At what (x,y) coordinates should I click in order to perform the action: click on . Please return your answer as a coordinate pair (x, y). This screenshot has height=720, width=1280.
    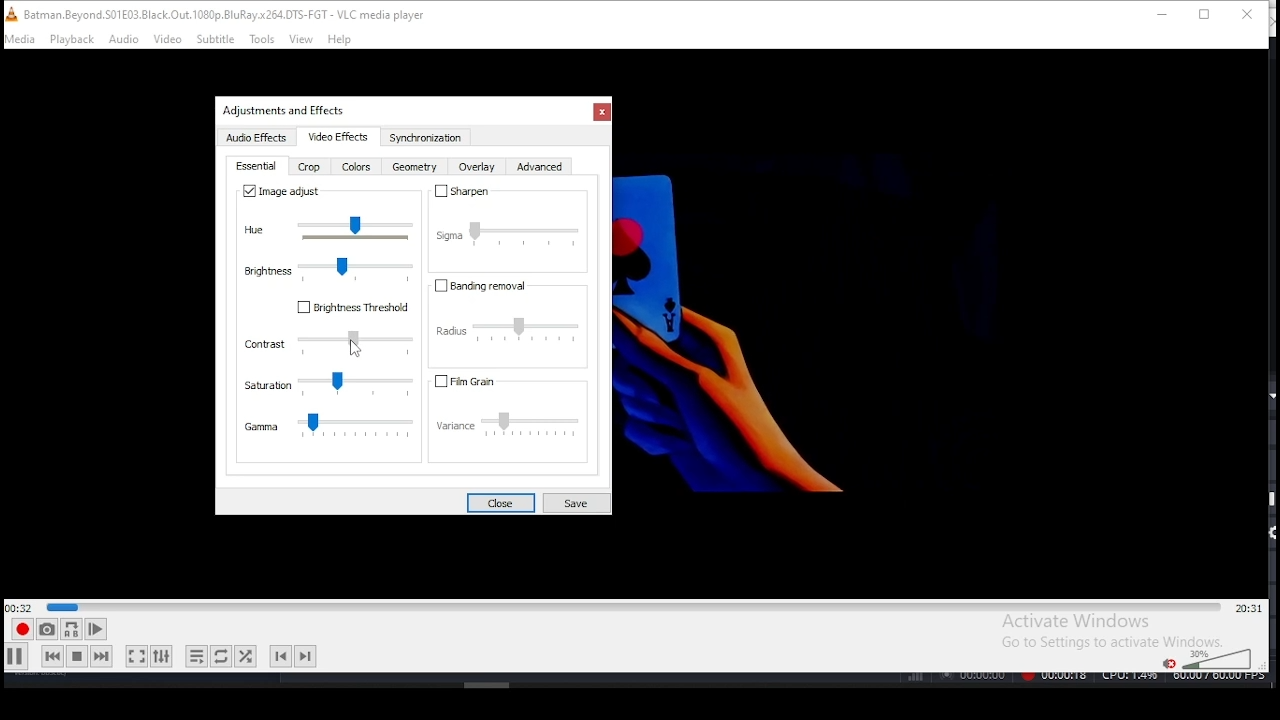
    Looking at the image, I should click on (288, 109).